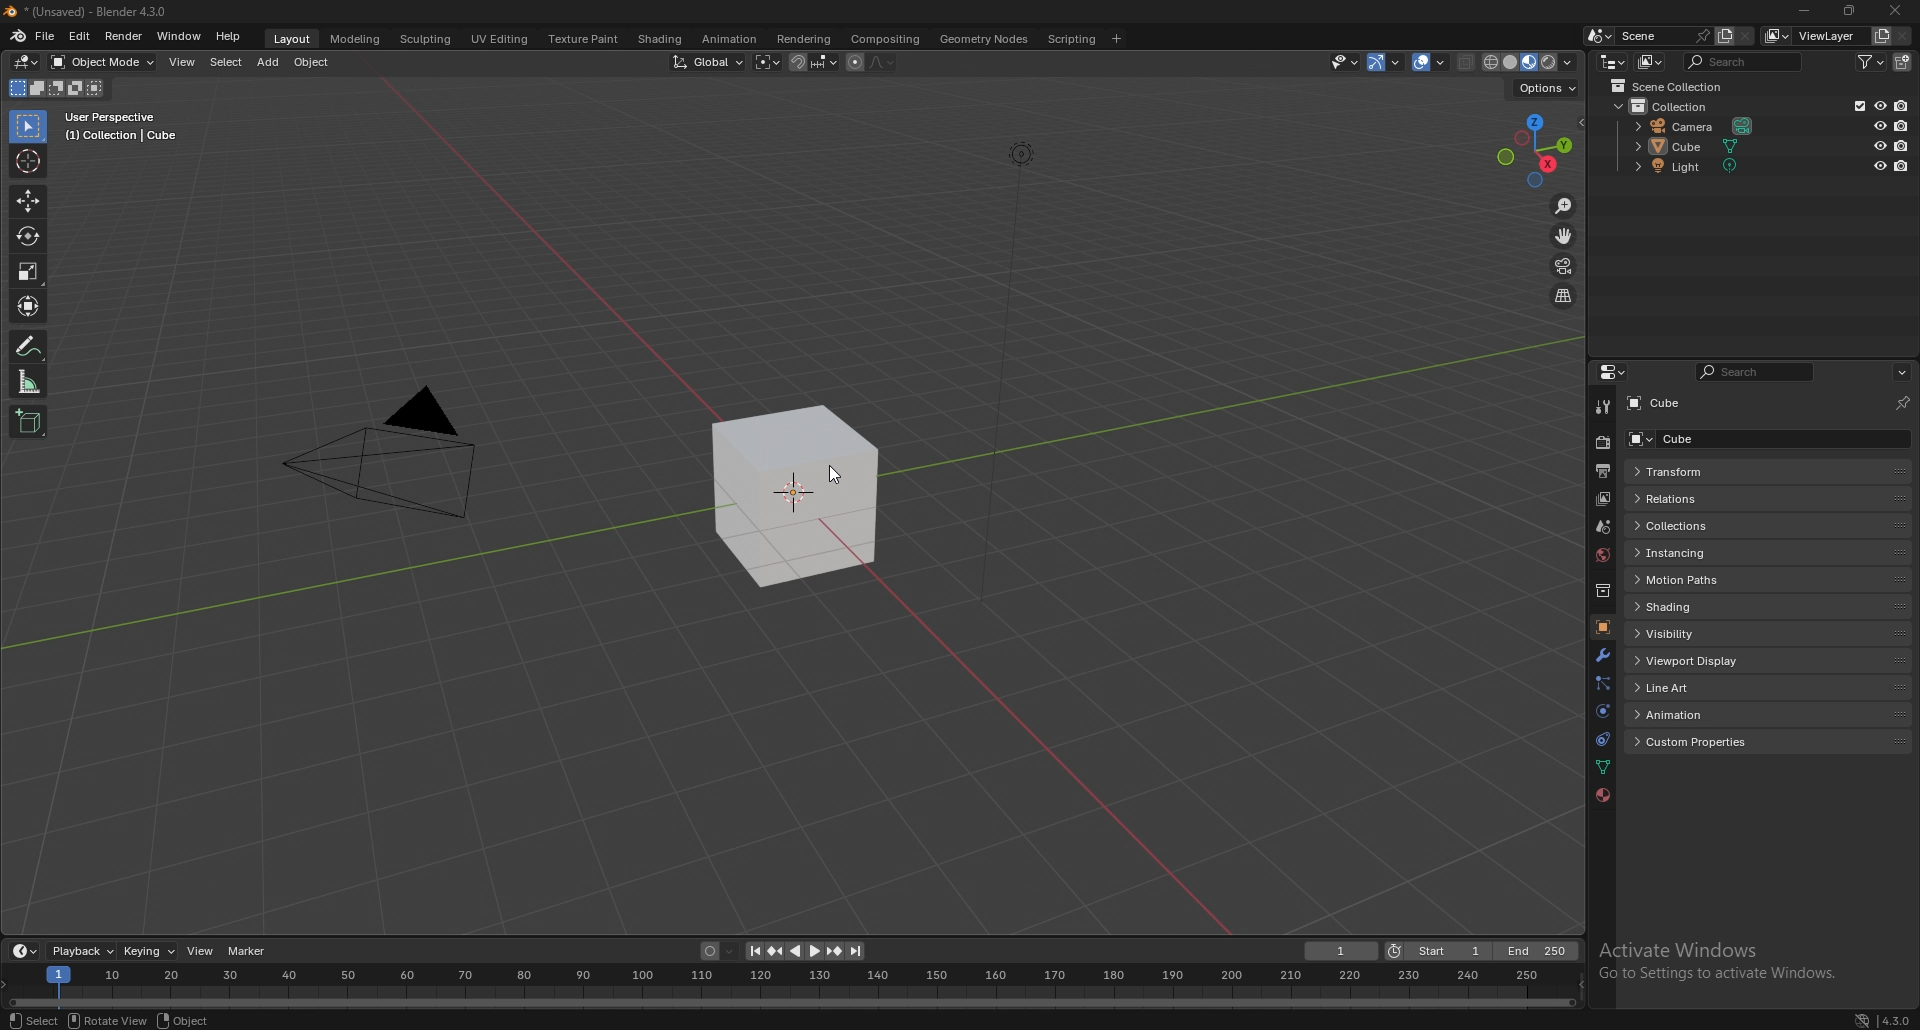 The height and width of the screenshot is (1030, 1920). What do you see at coordinates (1696, 580) in the screenshot?
I see `motion paths` at bounding box center [1696, 580].